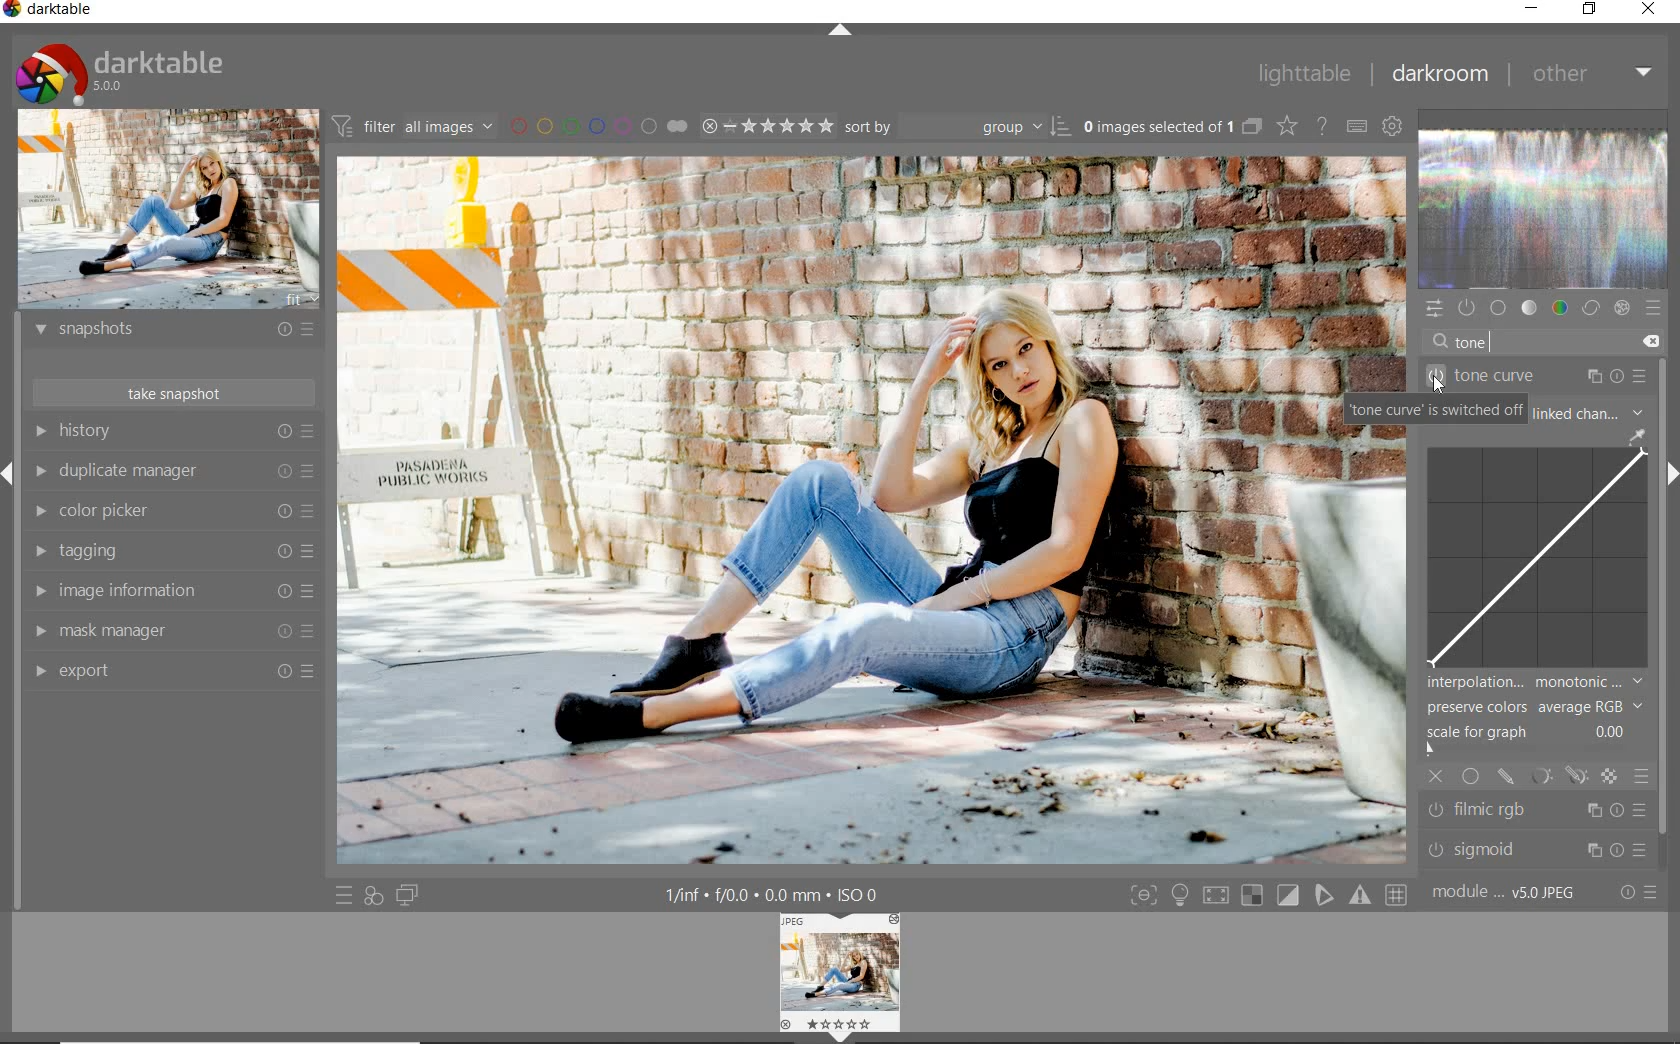 The image size is (1680, 1044). What do you see at coordinates (958, 130) in the screenshot?
I see `sort` at bounding box center [958, 130].